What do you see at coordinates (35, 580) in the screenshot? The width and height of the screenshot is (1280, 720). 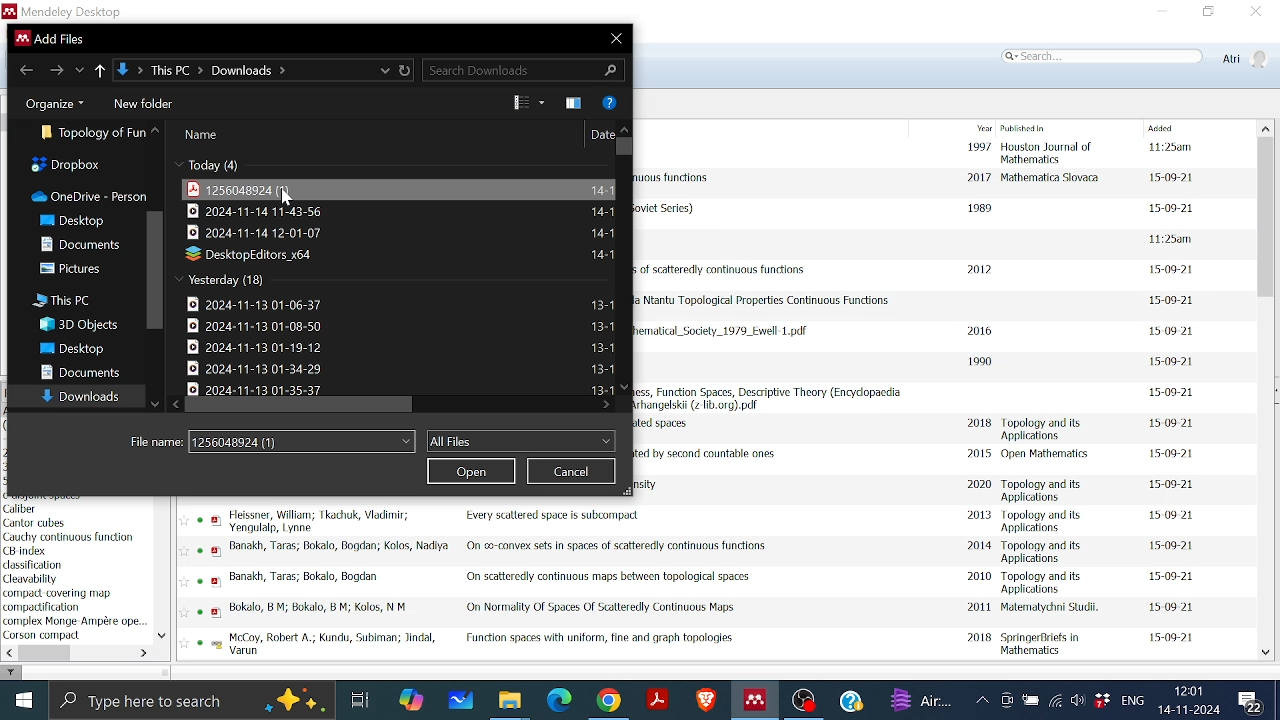 I see `keyword` at bounding box center [35, 580].